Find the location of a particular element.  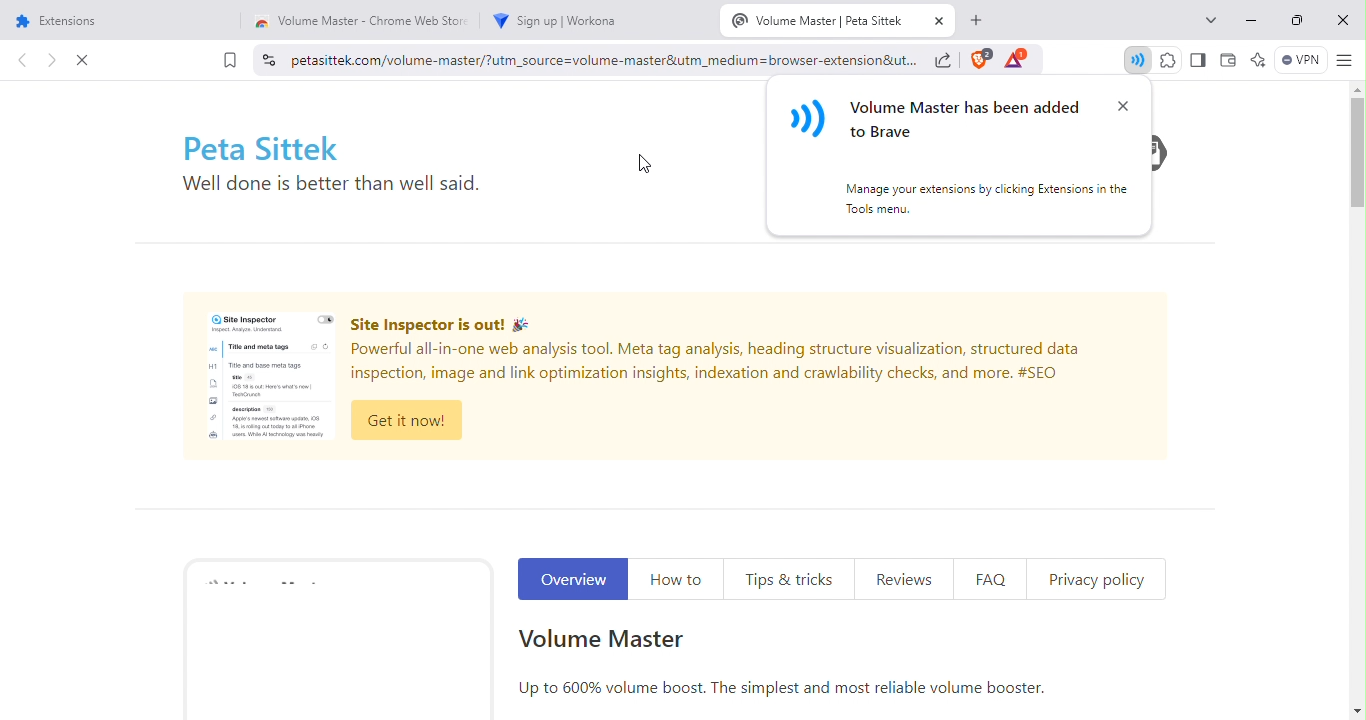

bookmarks  is located at coordinates (231, 60).